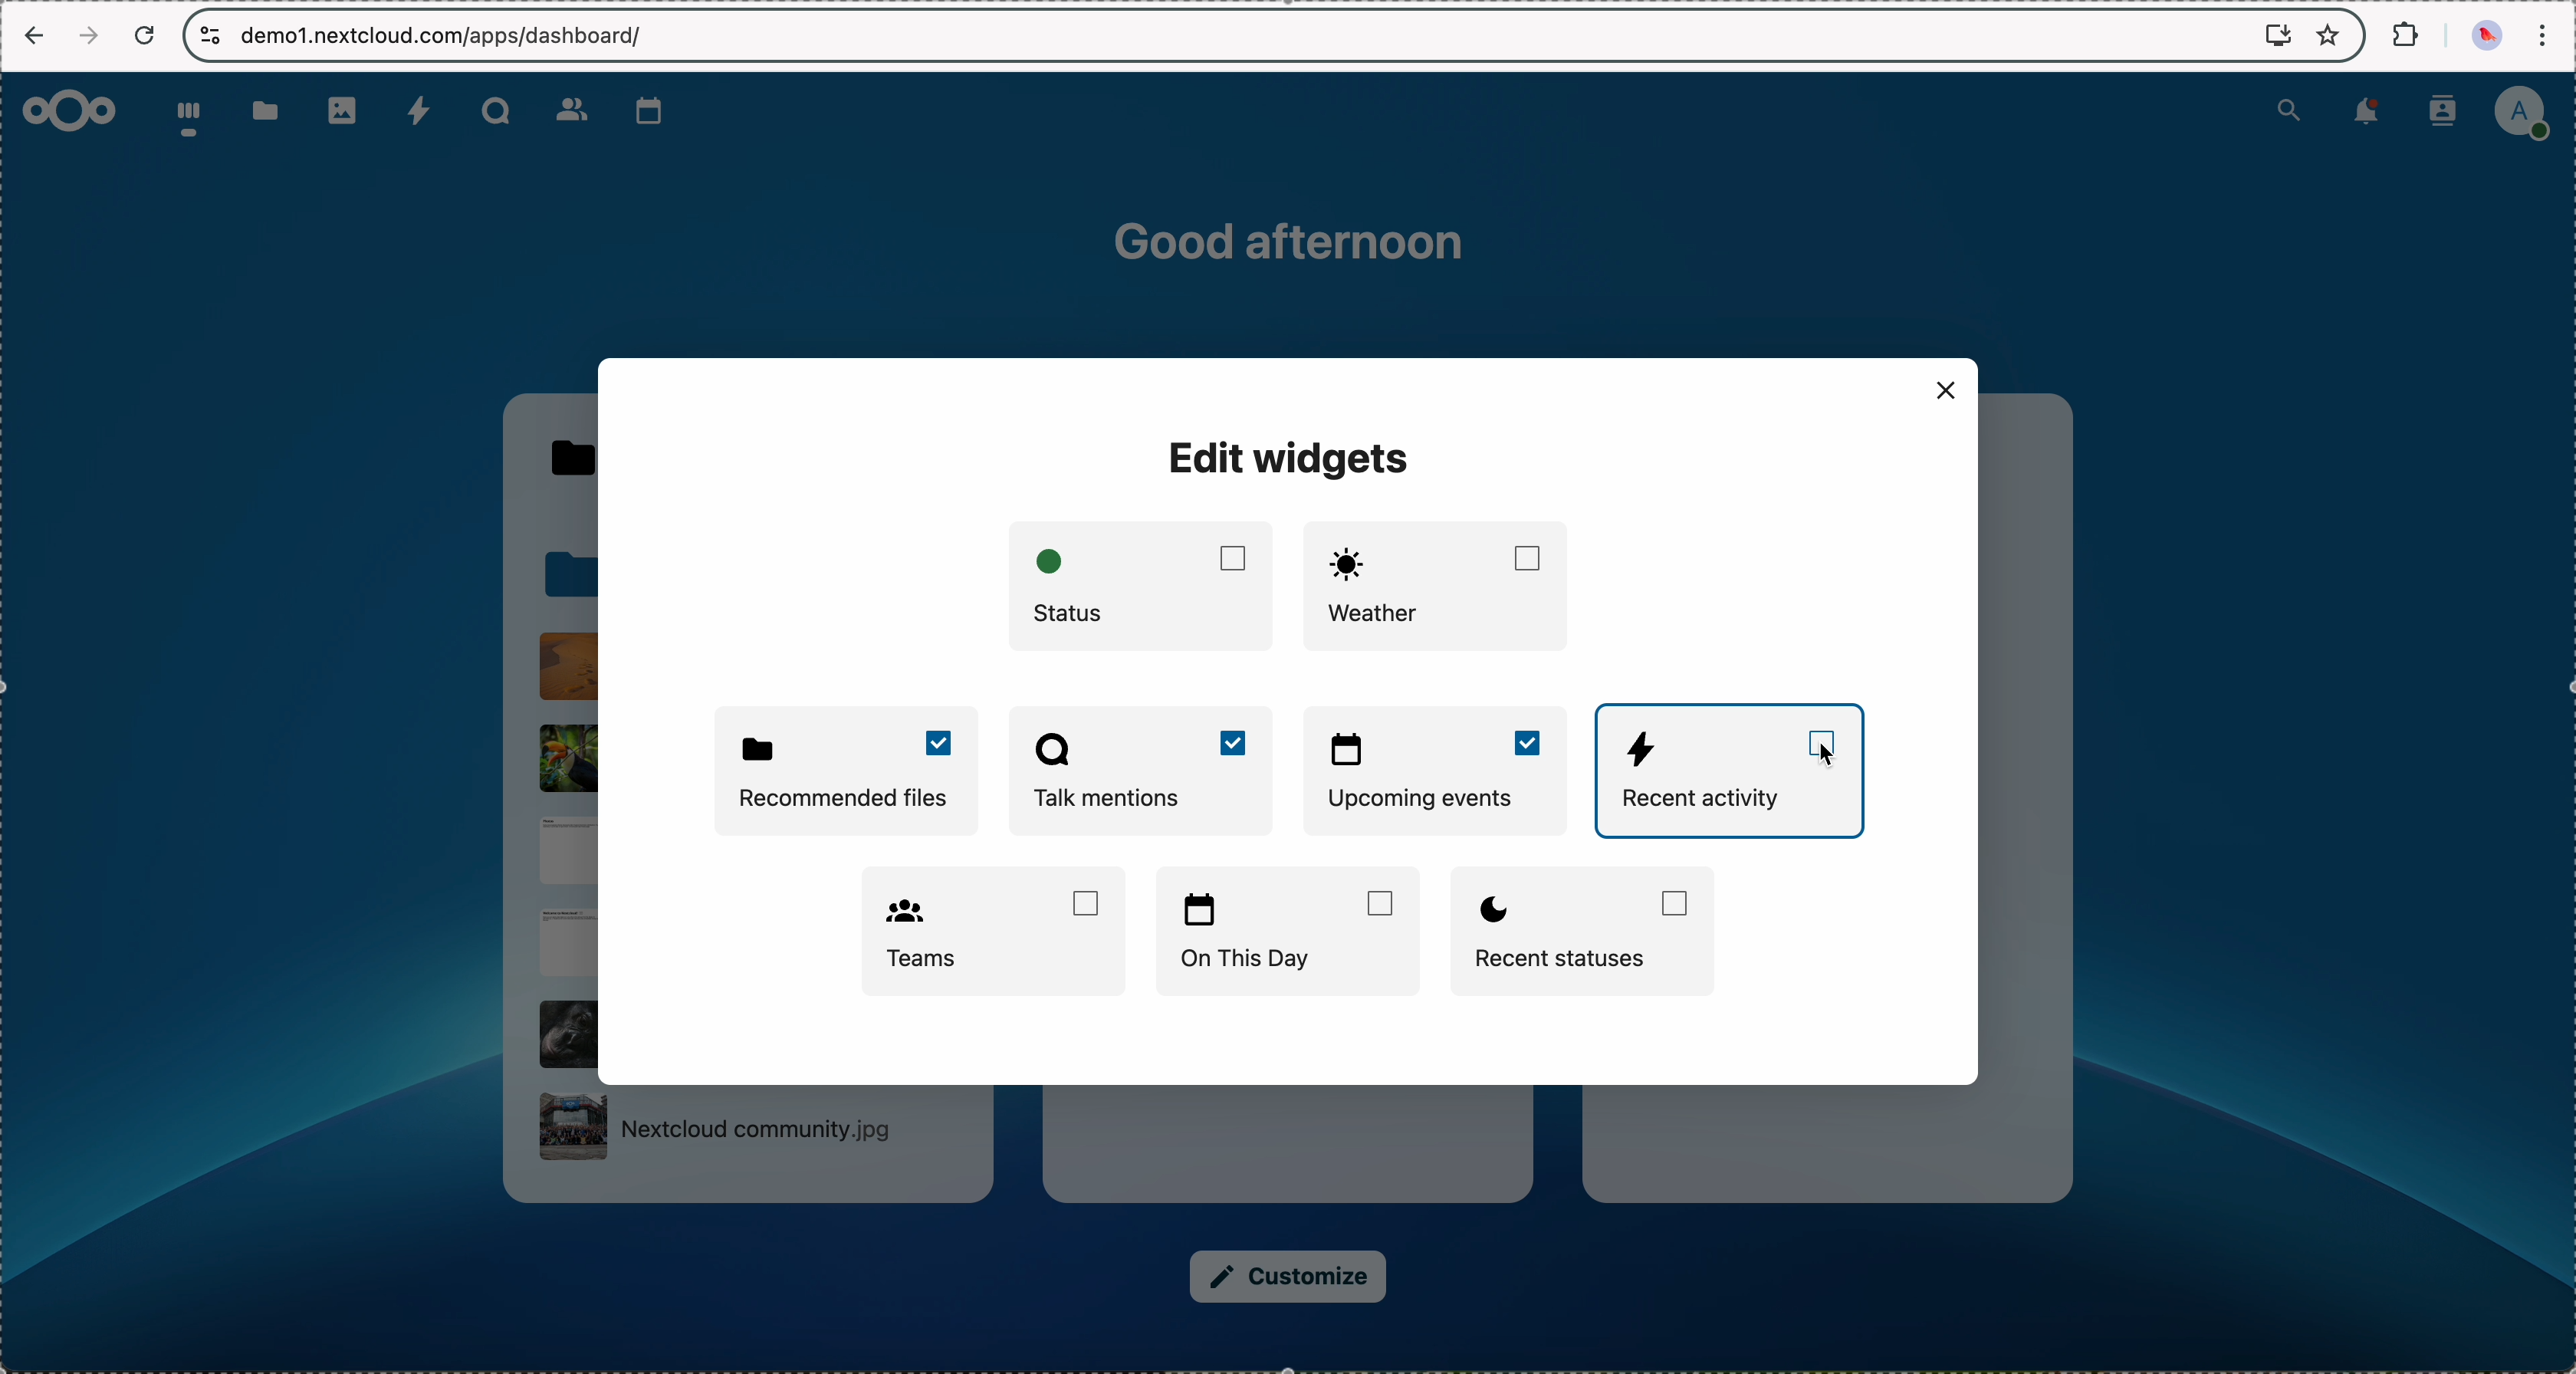 The height and width of the screenshot is (1374, 2576). What do you see at coordinates (1289, 1279) in the screenshot?
I see `customize` at bounding box center [1289, 1279].